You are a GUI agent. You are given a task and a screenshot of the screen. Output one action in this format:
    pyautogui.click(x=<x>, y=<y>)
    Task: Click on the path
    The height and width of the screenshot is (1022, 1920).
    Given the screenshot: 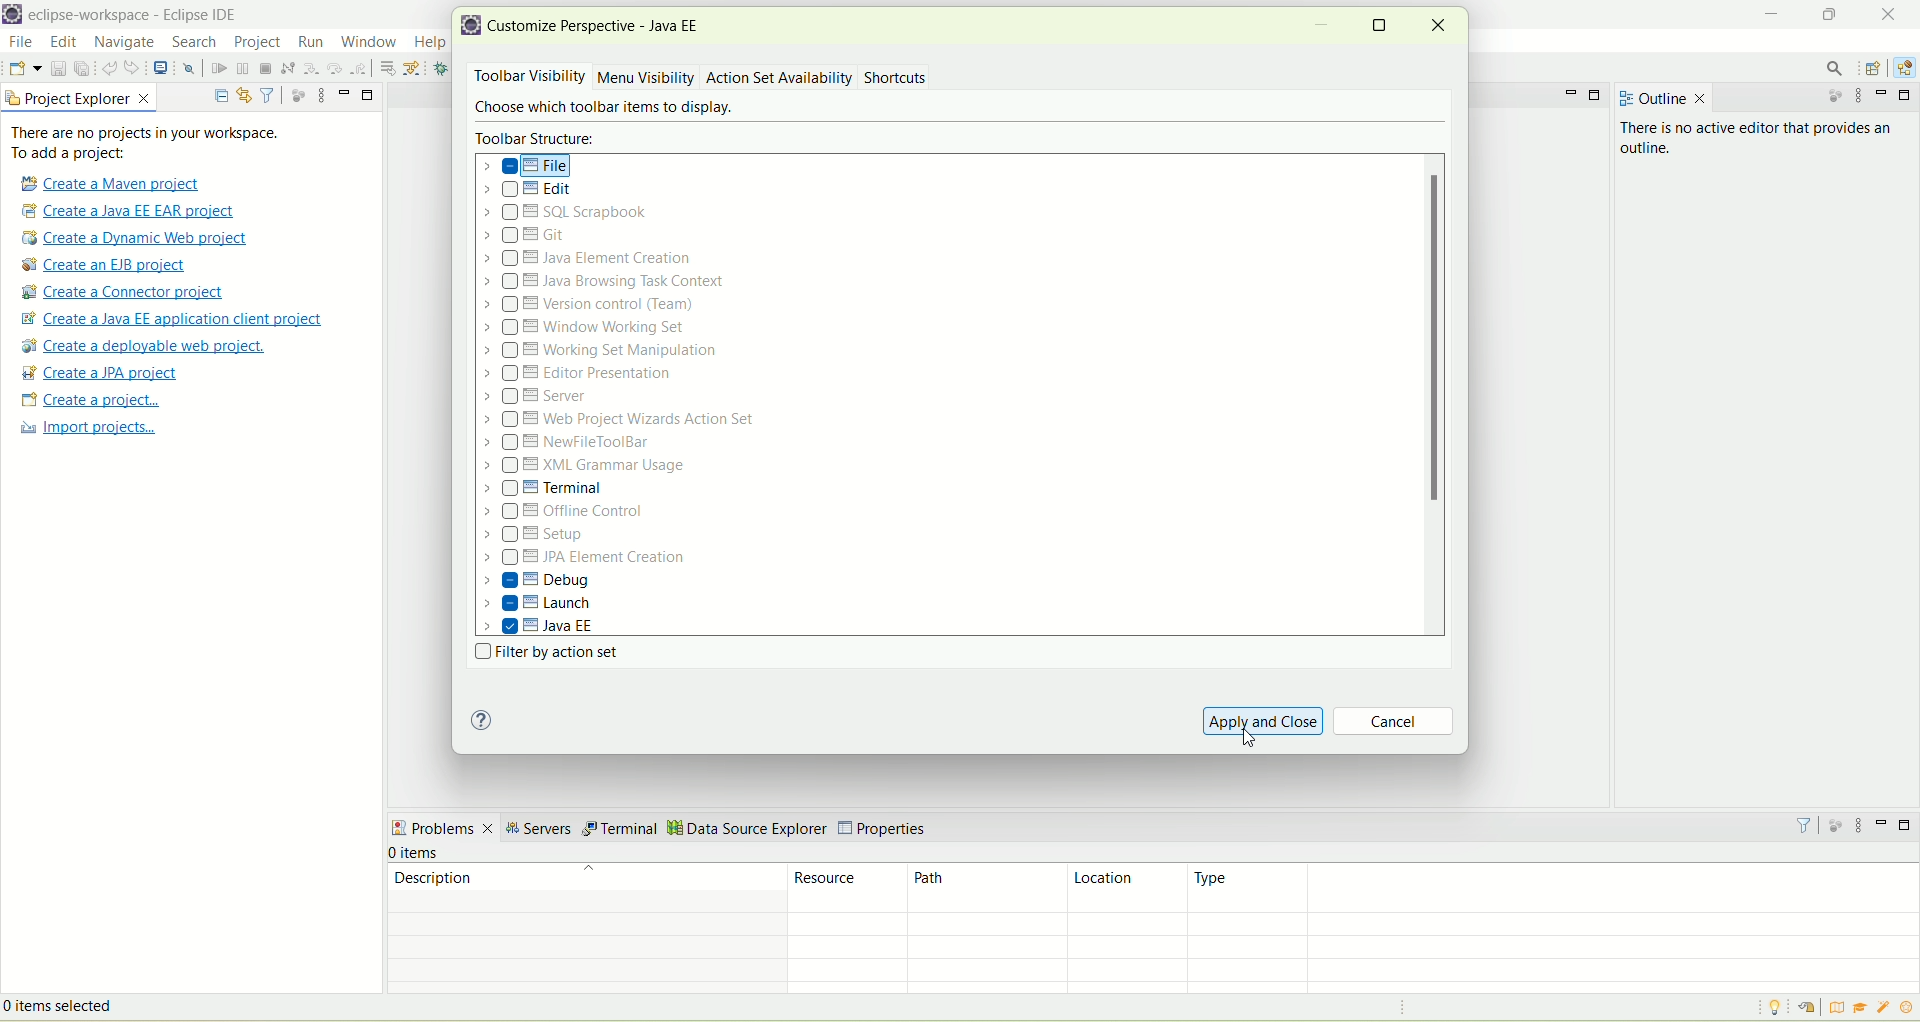 What is the action you would take?
    pyautogui.click(x=988, y=889)
    